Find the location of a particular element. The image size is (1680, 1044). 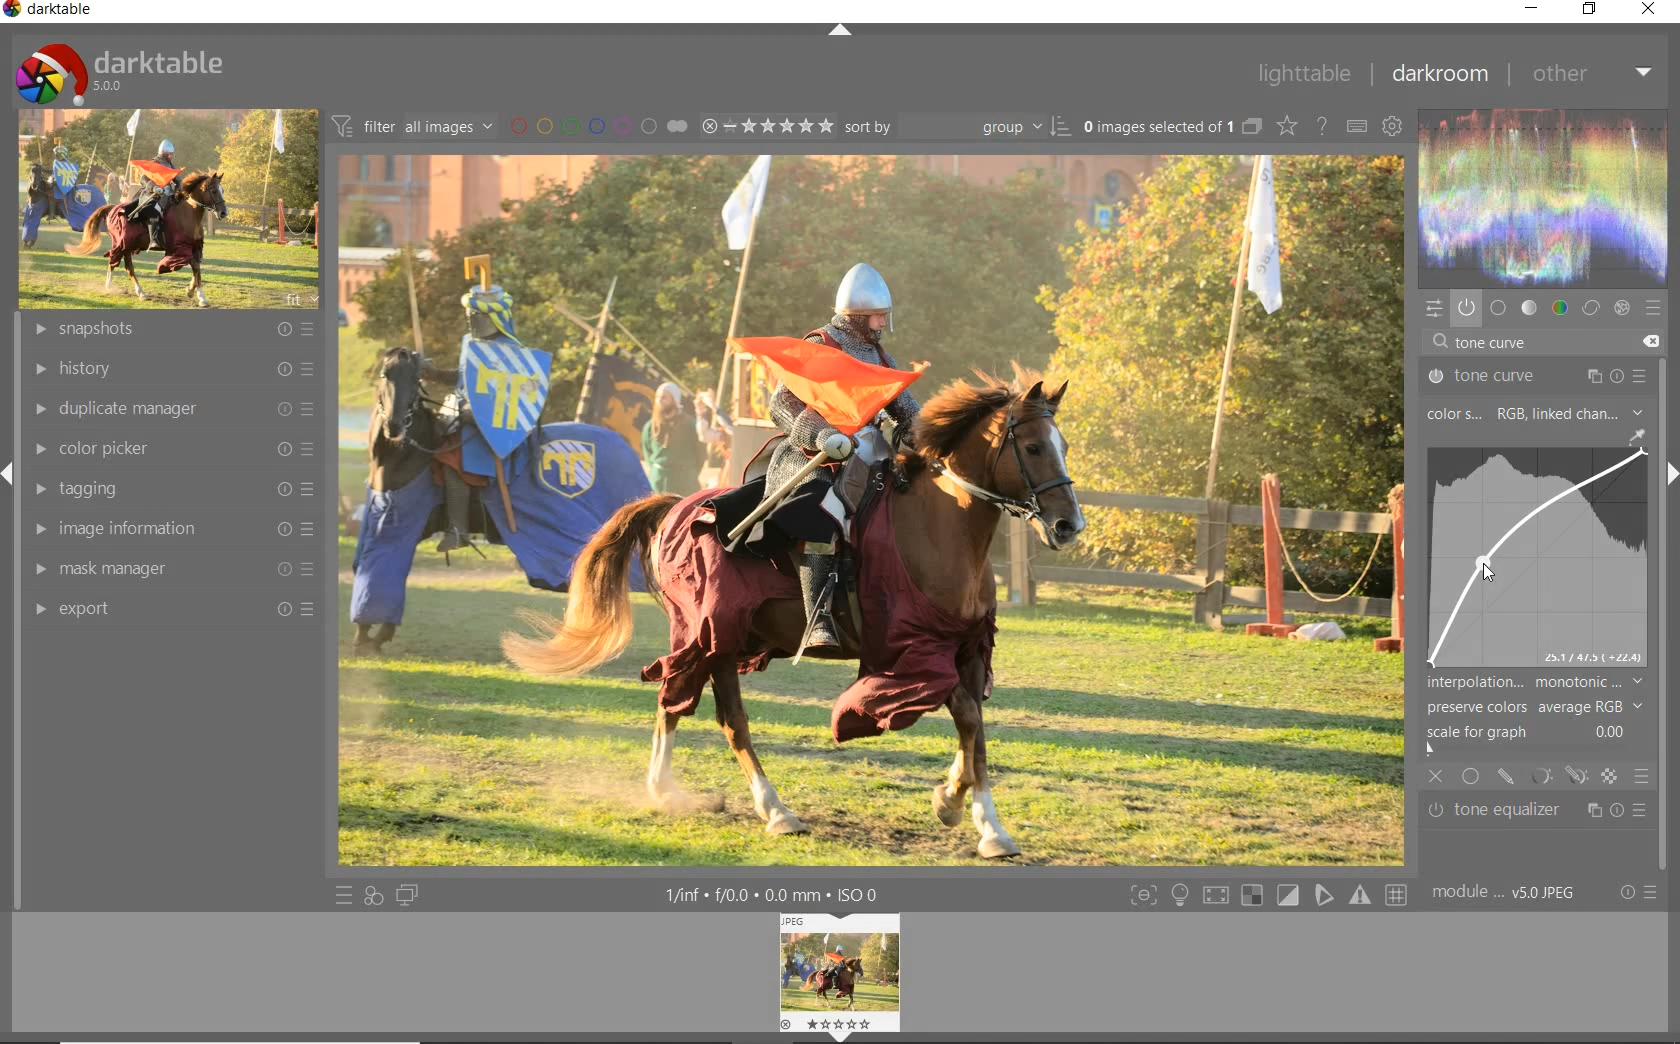

snapshots is located at coordinates (176, 330).